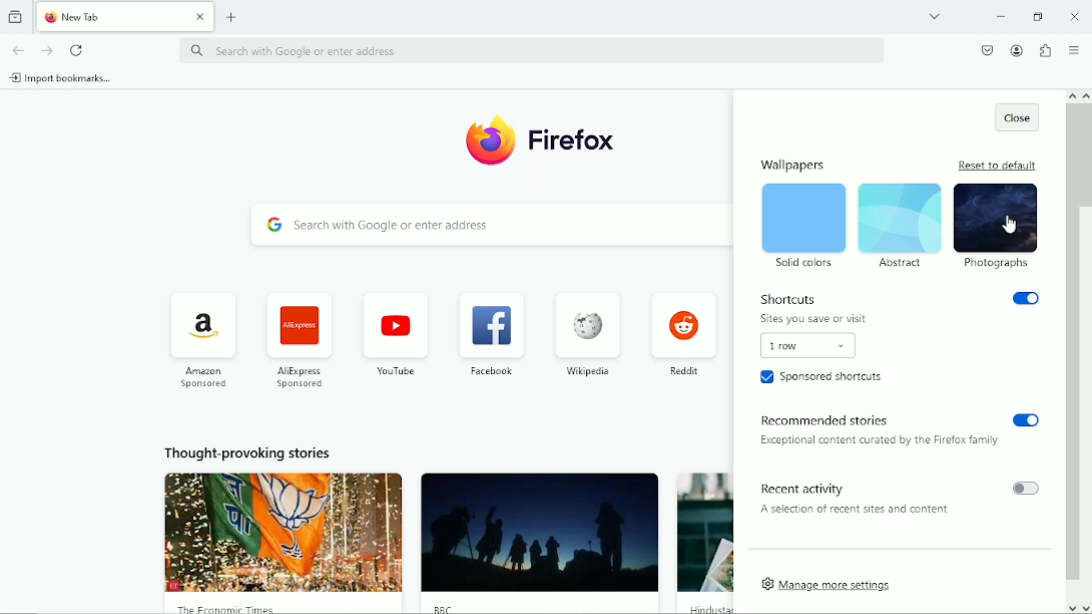 This screenshot has width=1092, height=614. I want to click on scroll up, so click(1069, 95).